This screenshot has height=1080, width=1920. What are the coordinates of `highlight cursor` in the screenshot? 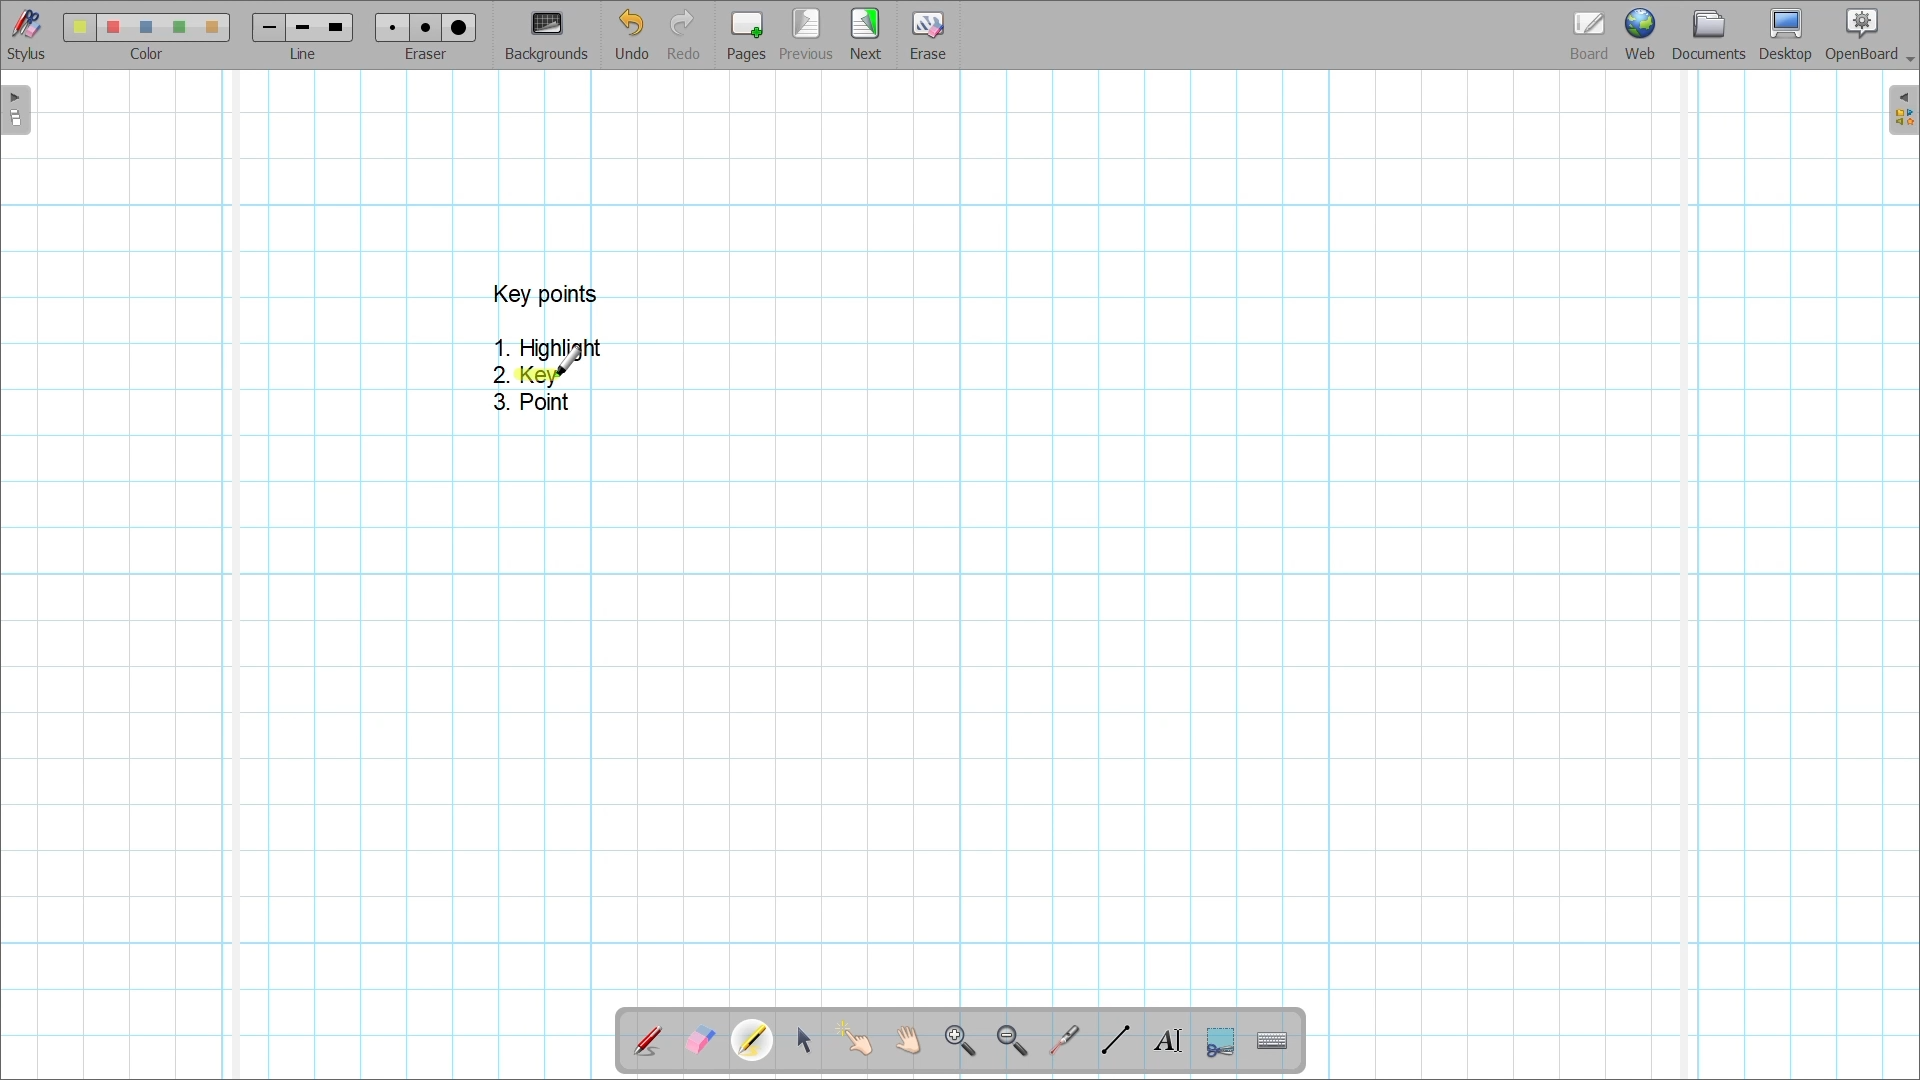 It's located at (570, 359).